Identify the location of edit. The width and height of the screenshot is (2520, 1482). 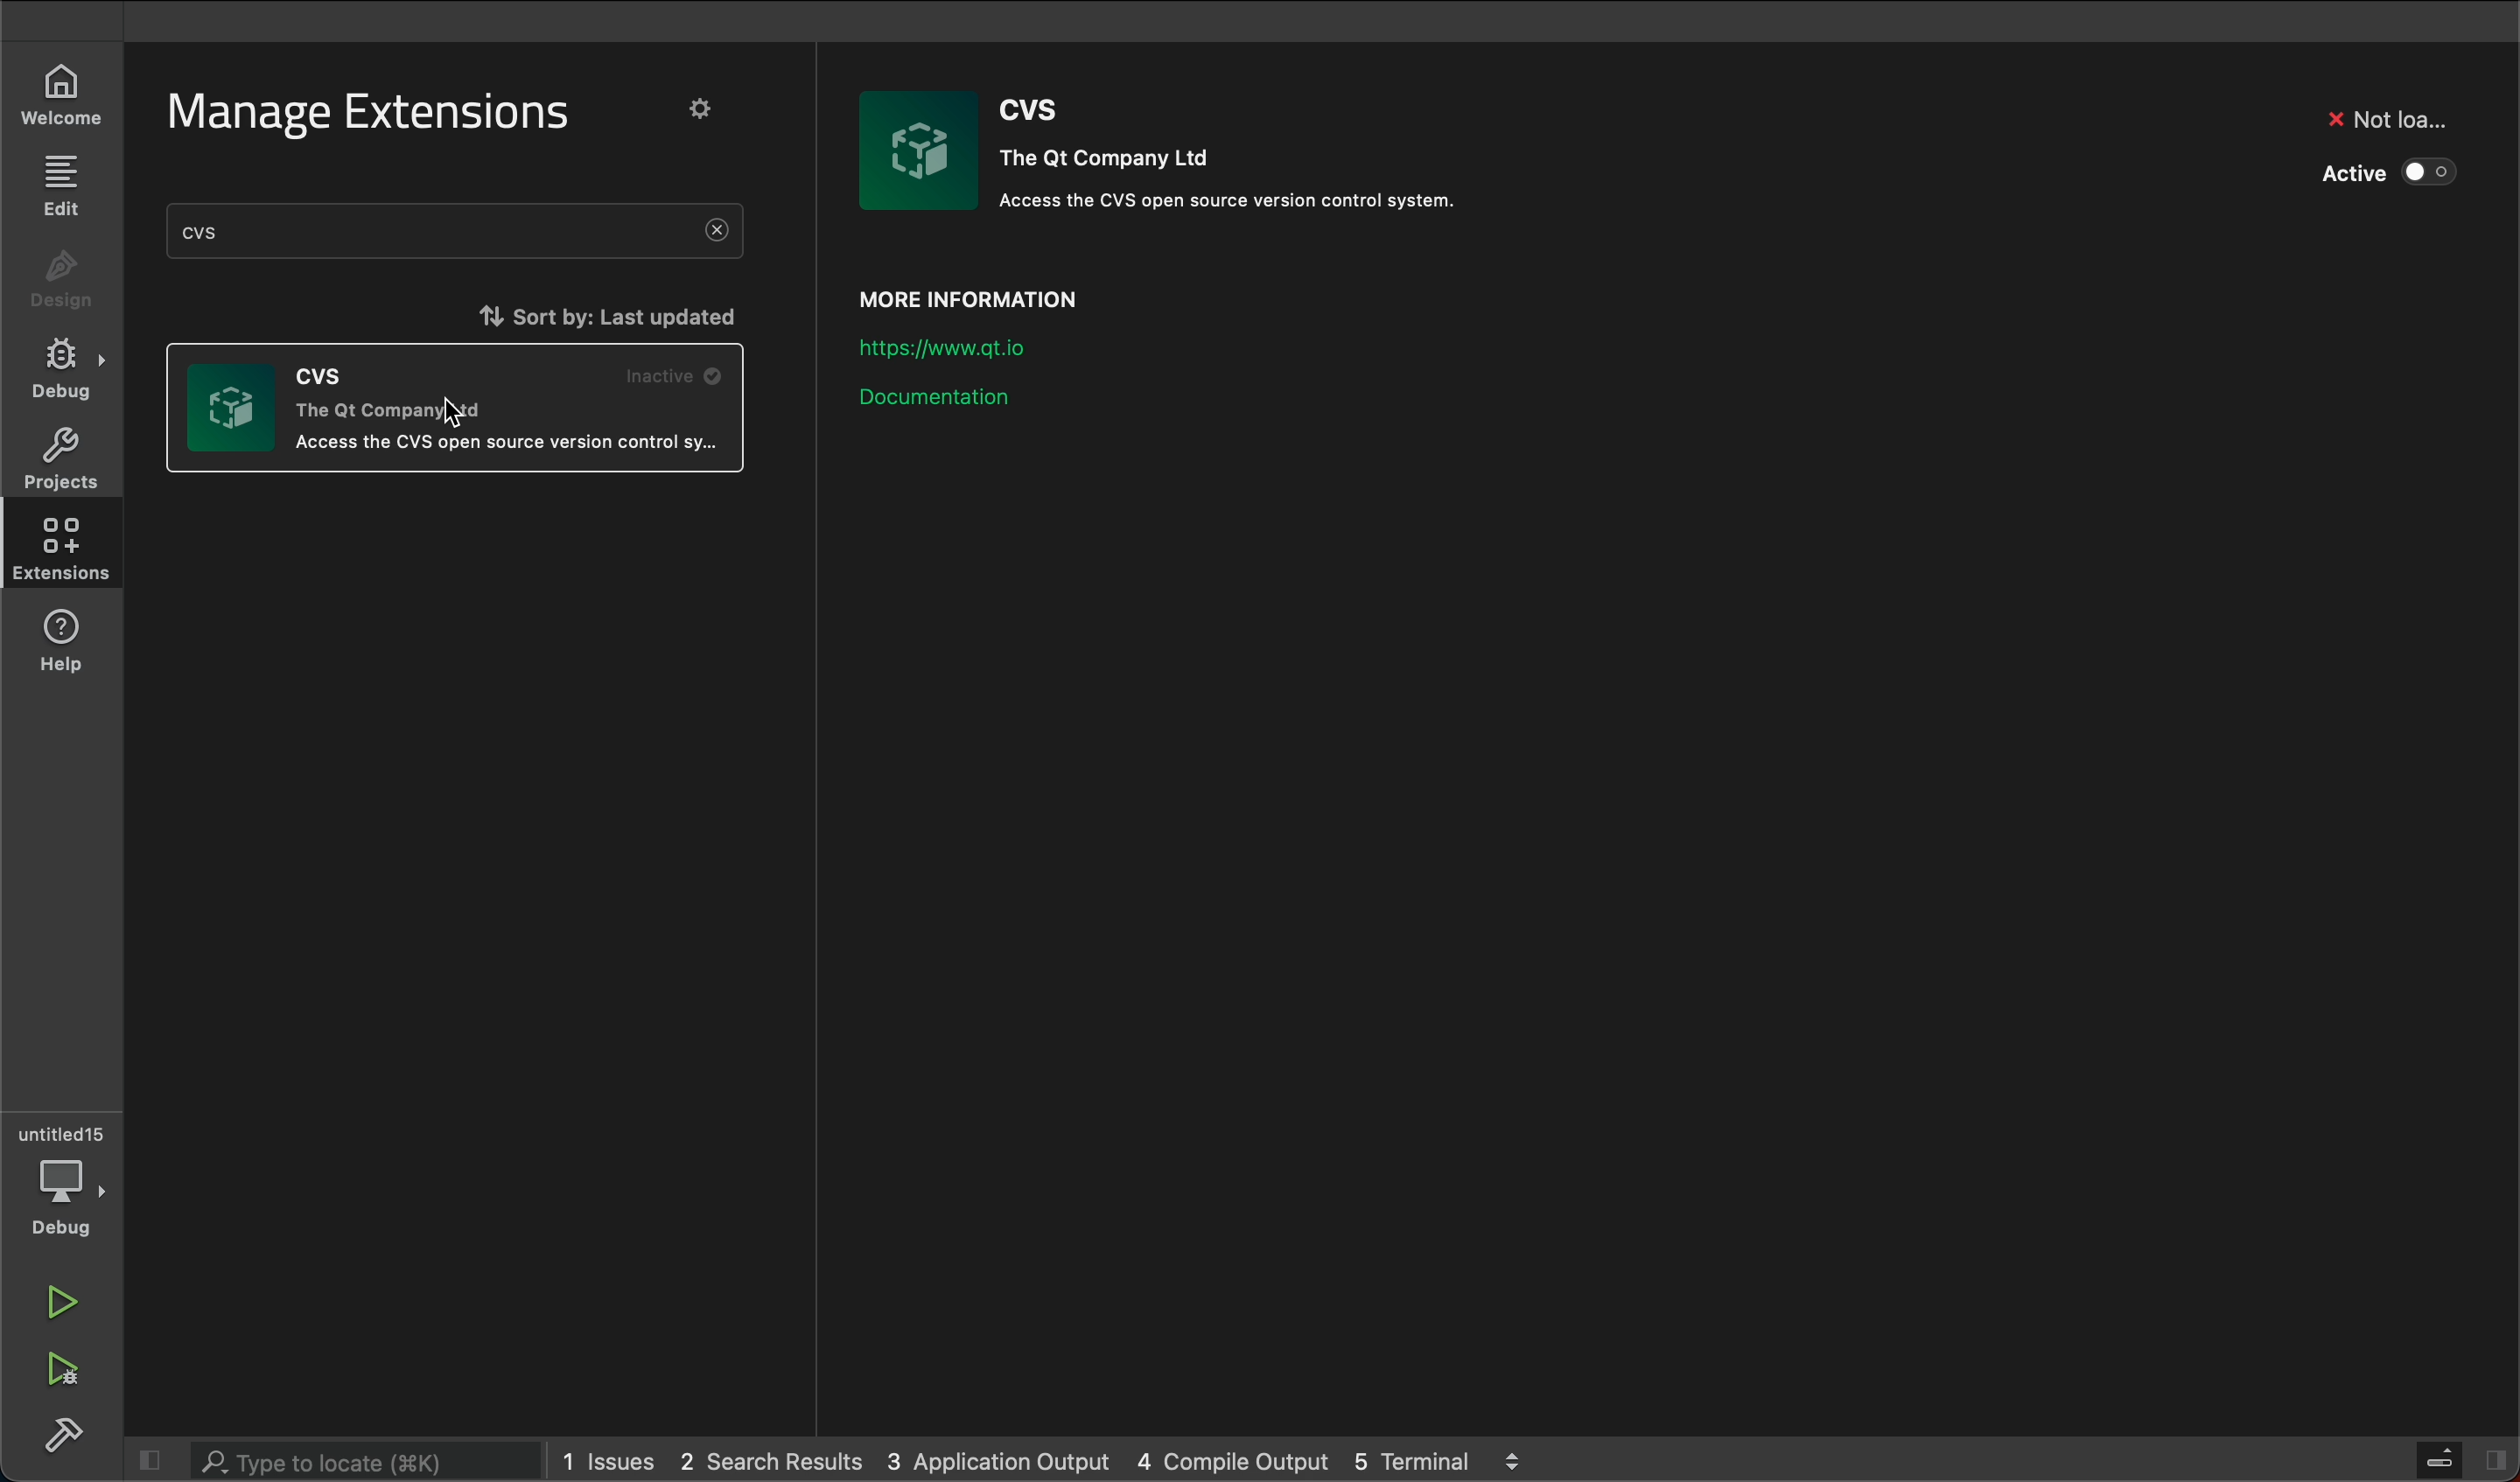
(59, 183).